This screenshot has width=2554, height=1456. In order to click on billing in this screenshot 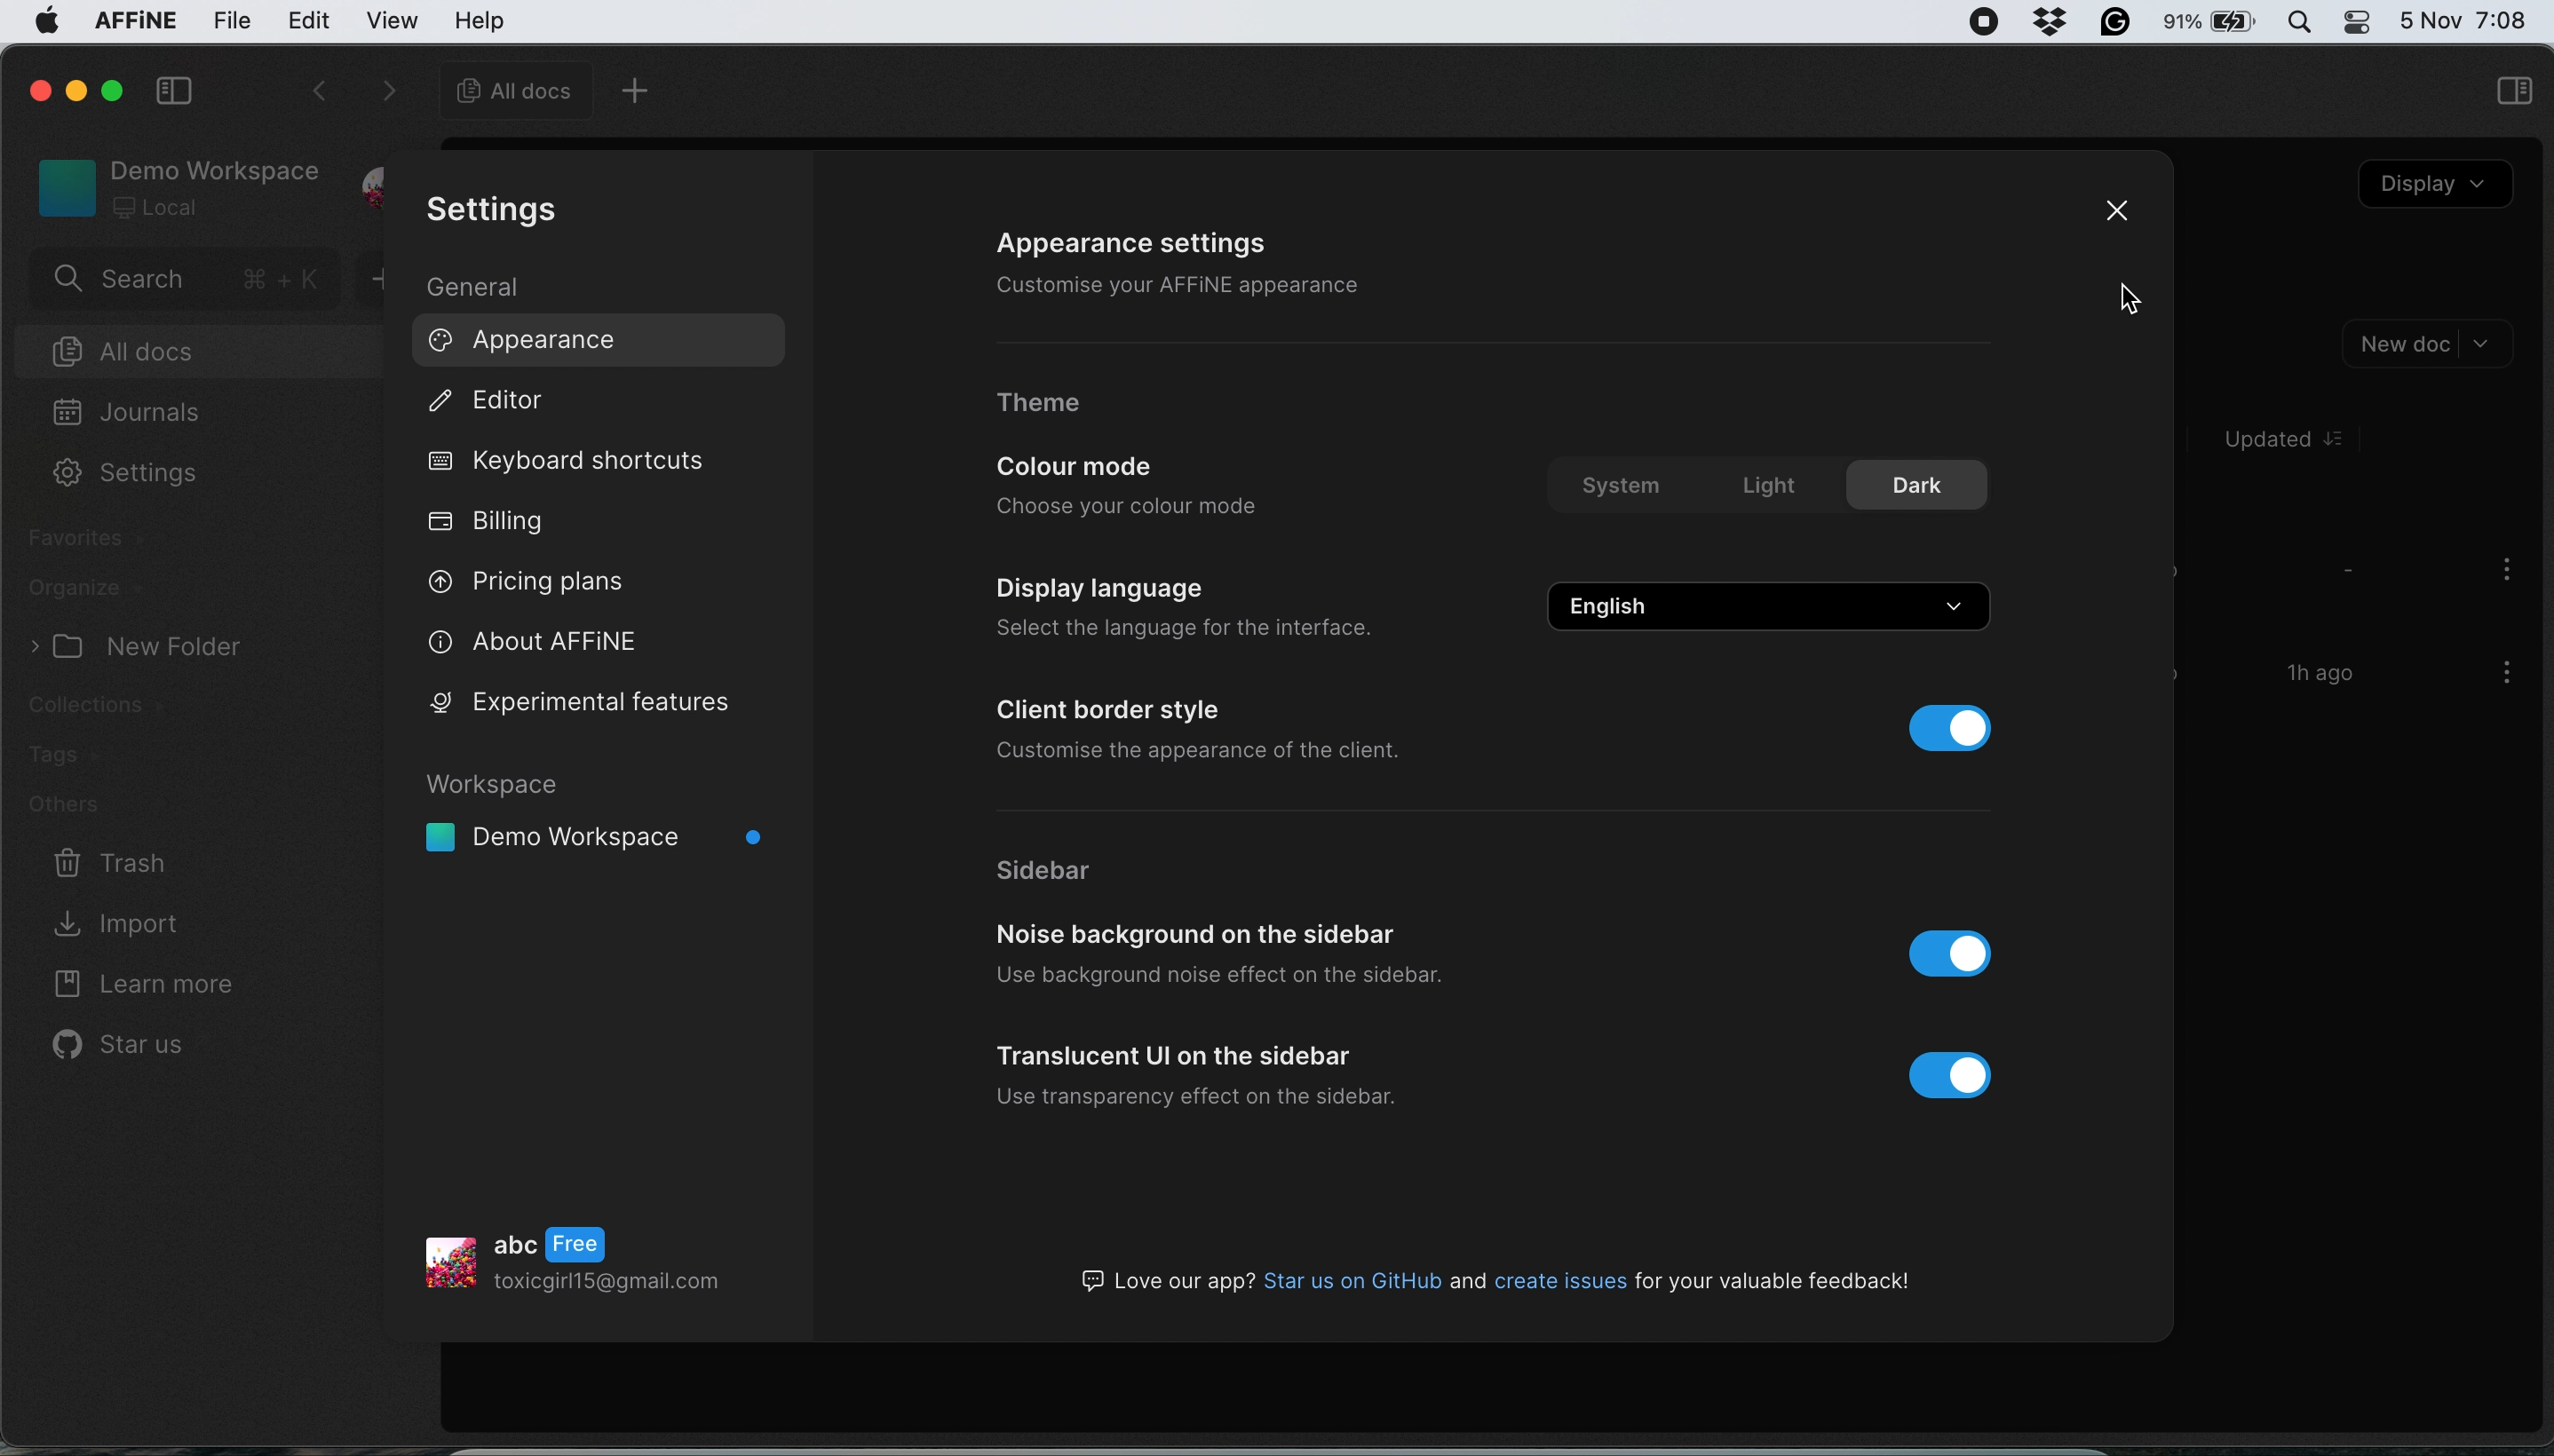, I will do `click(494, 519)`.